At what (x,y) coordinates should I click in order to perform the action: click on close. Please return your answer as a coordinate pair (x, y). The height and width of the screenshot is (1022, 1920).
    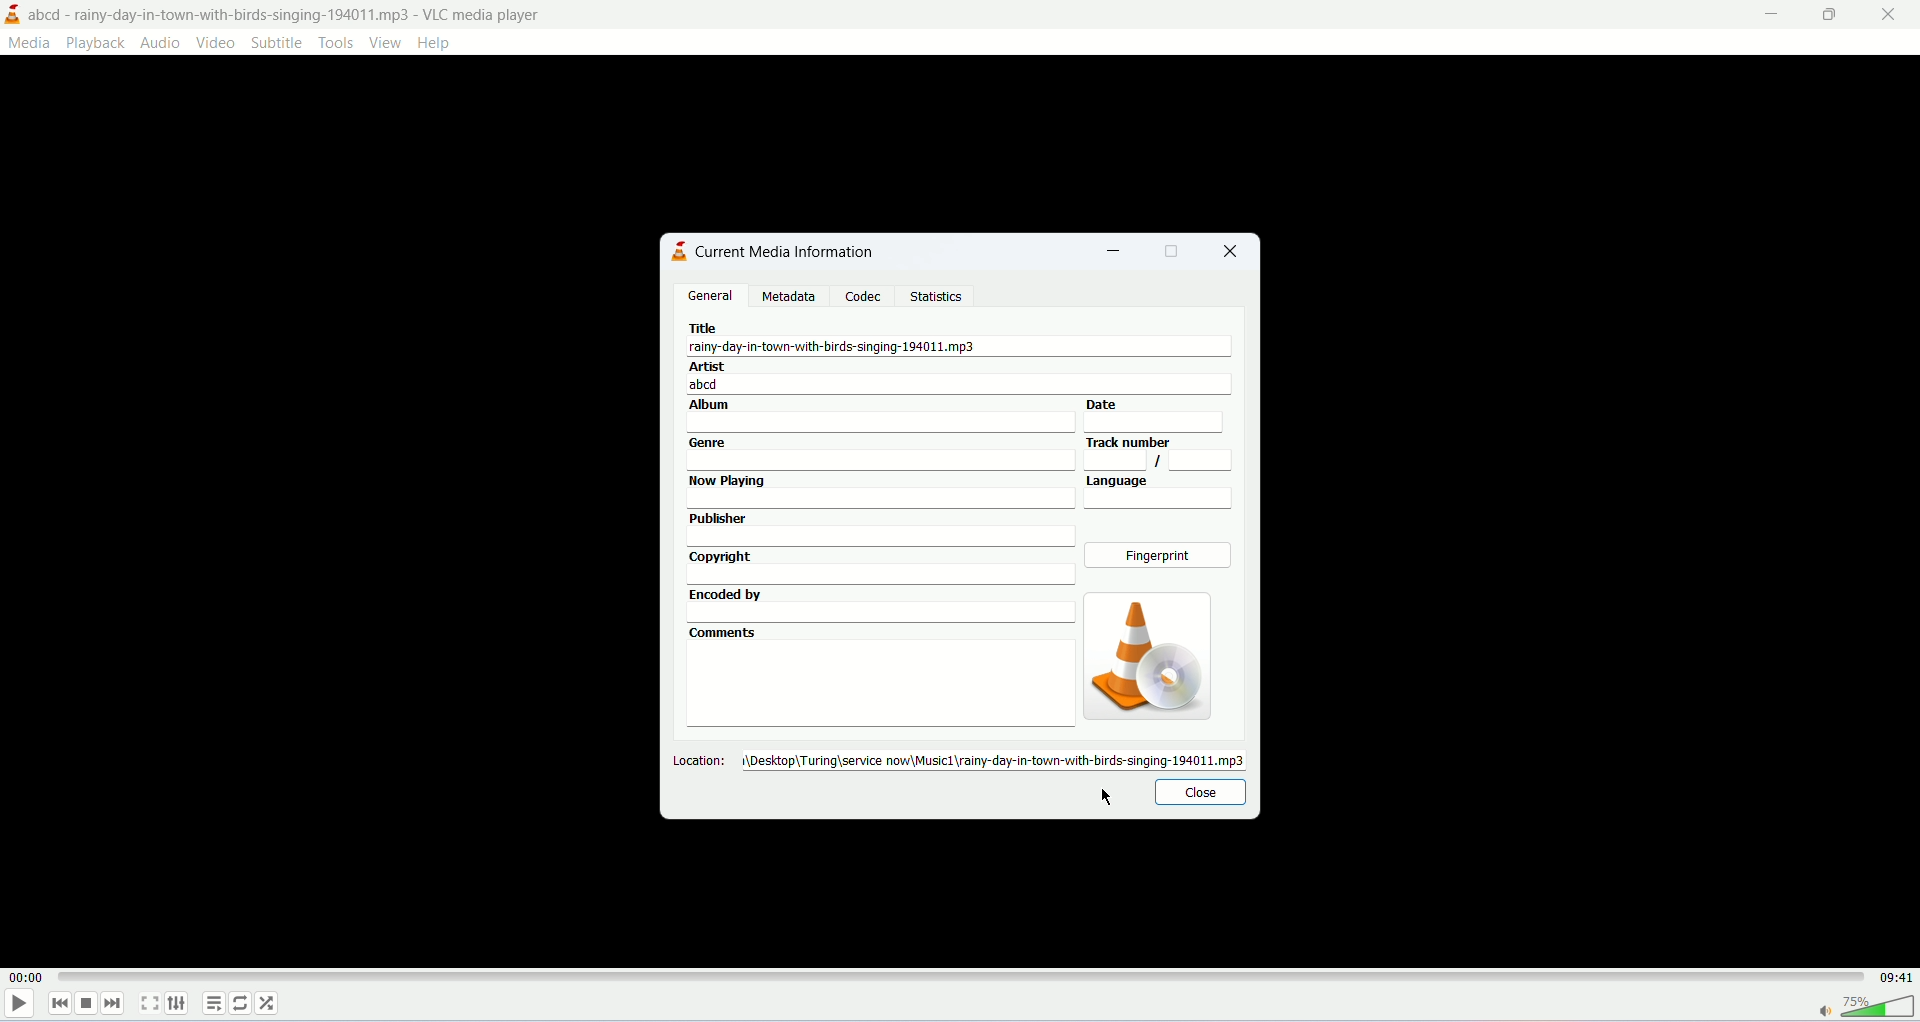
    Looking at the image, I should click on (1199, 792).